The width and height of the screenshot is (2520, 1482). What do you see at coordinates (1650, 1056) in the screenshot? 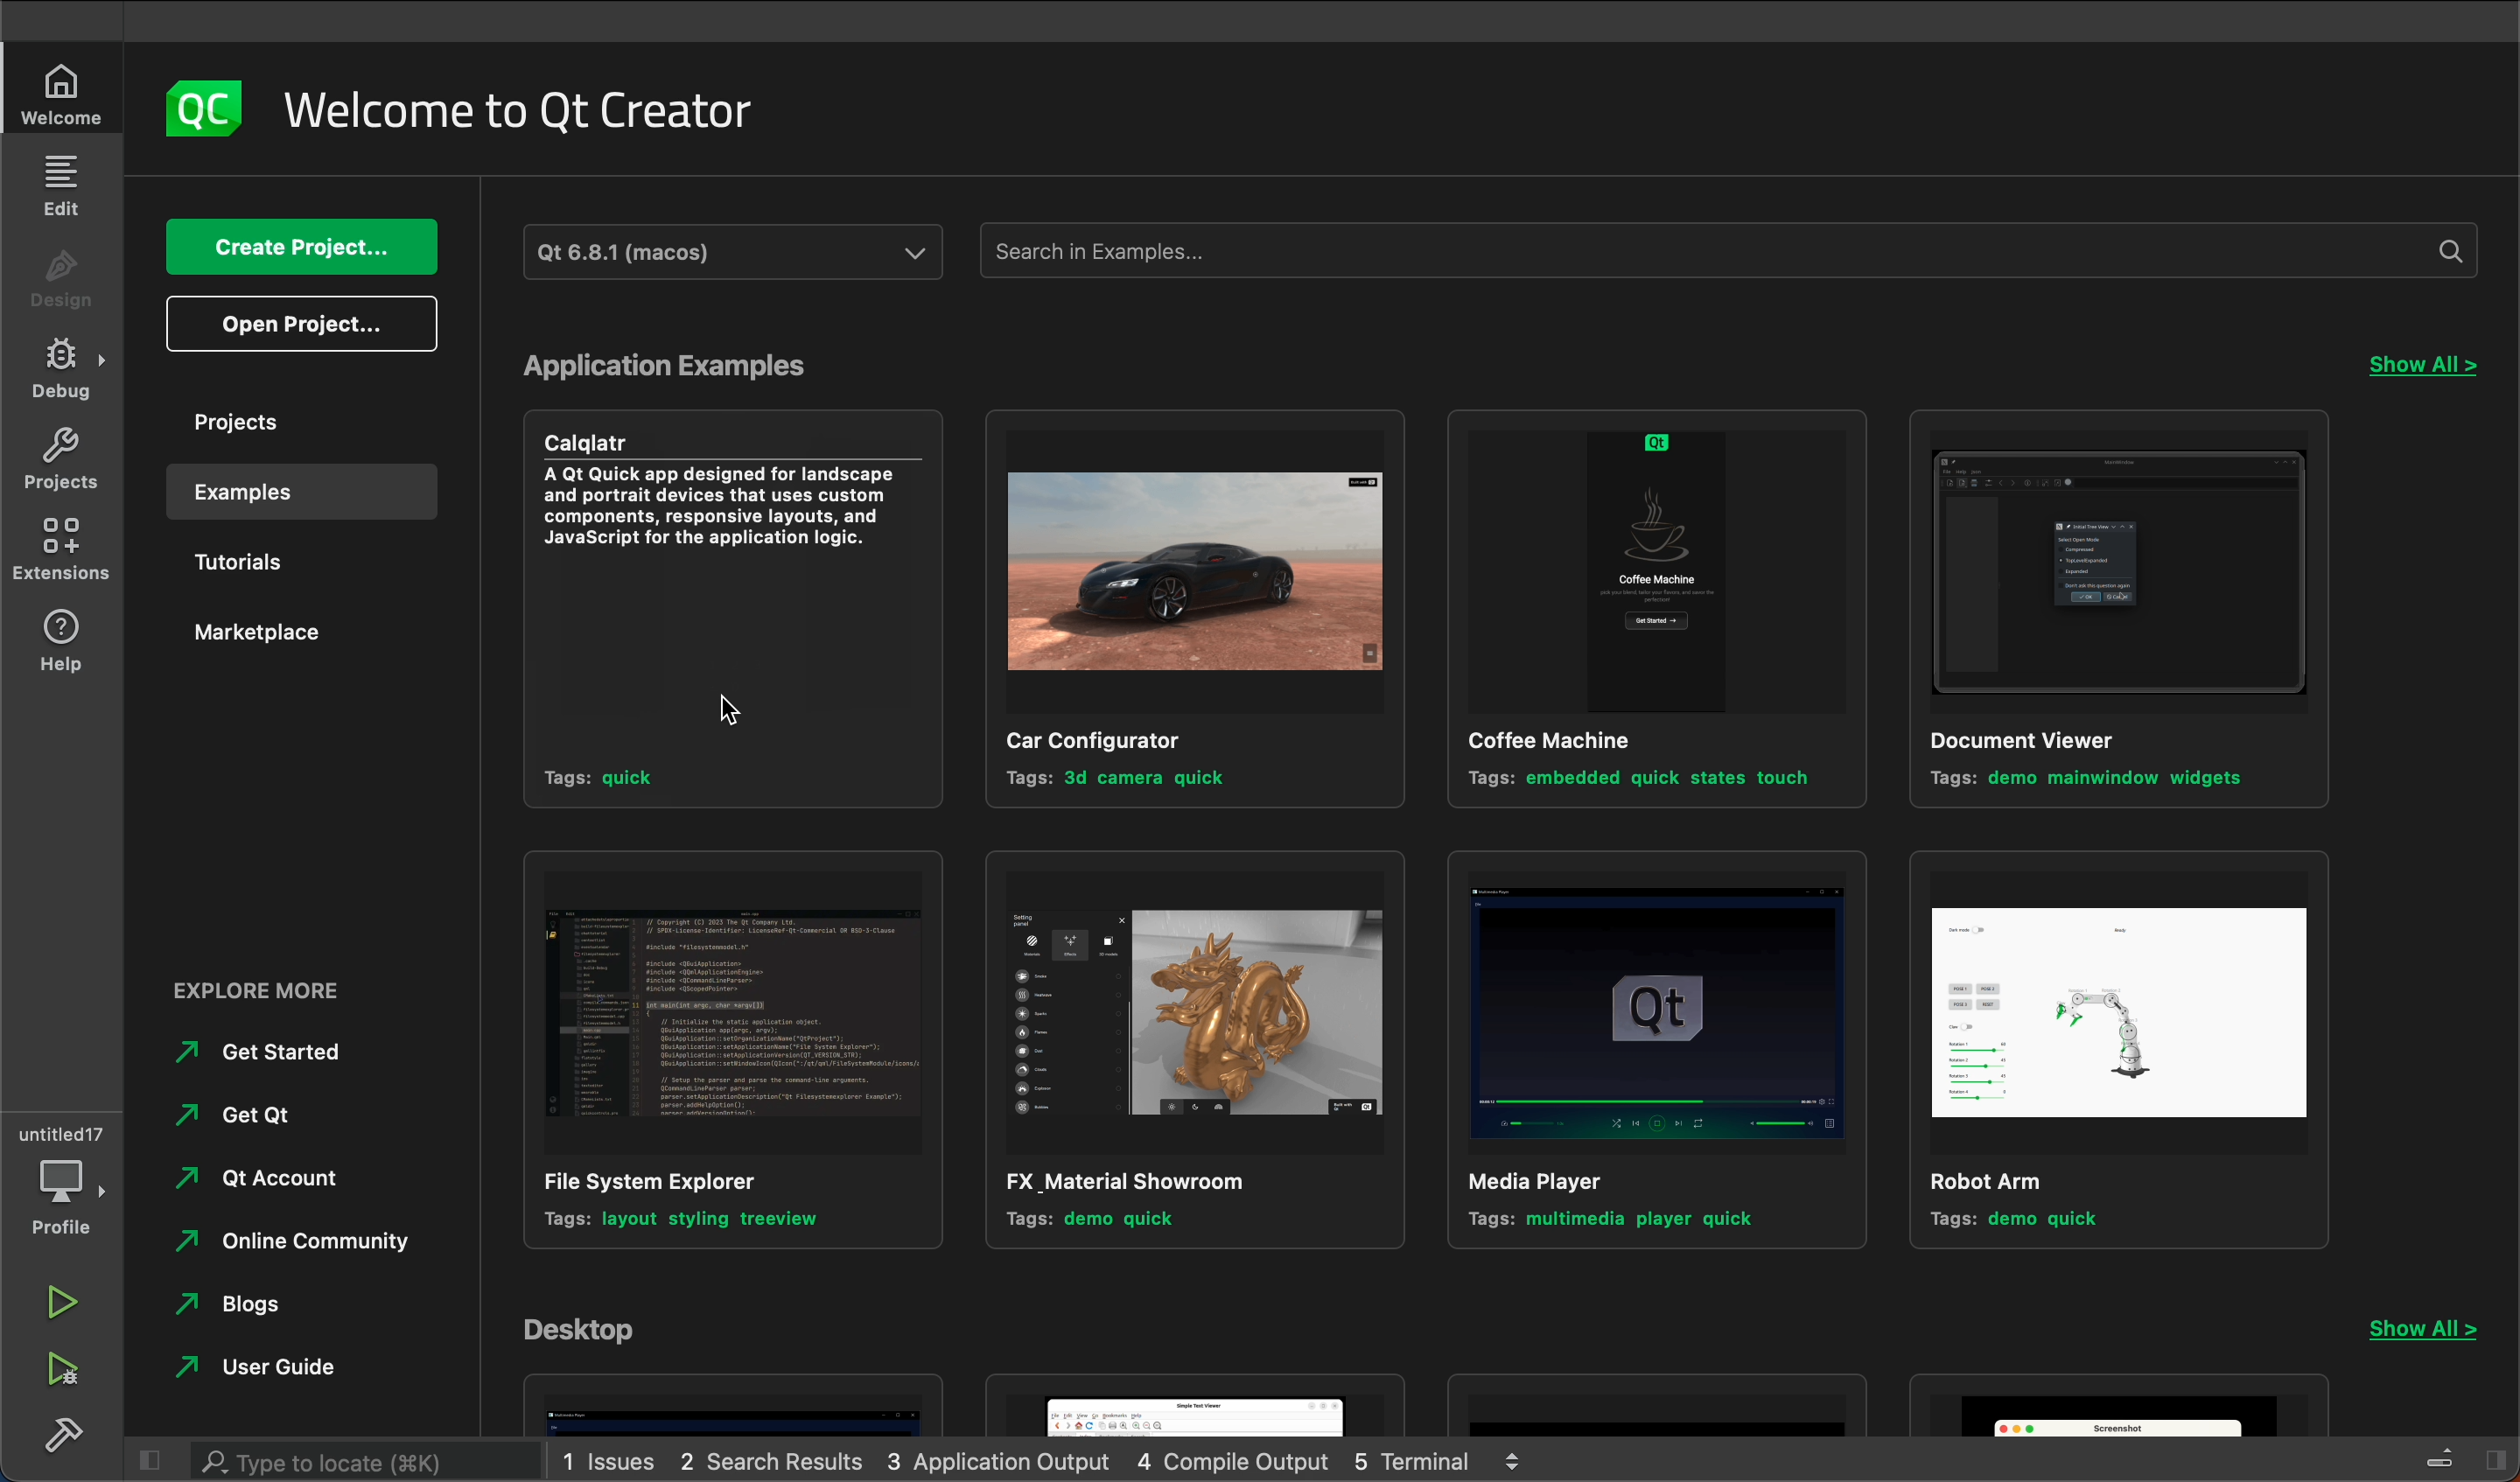
I see `media player` at bounding box center [1650, 1056].